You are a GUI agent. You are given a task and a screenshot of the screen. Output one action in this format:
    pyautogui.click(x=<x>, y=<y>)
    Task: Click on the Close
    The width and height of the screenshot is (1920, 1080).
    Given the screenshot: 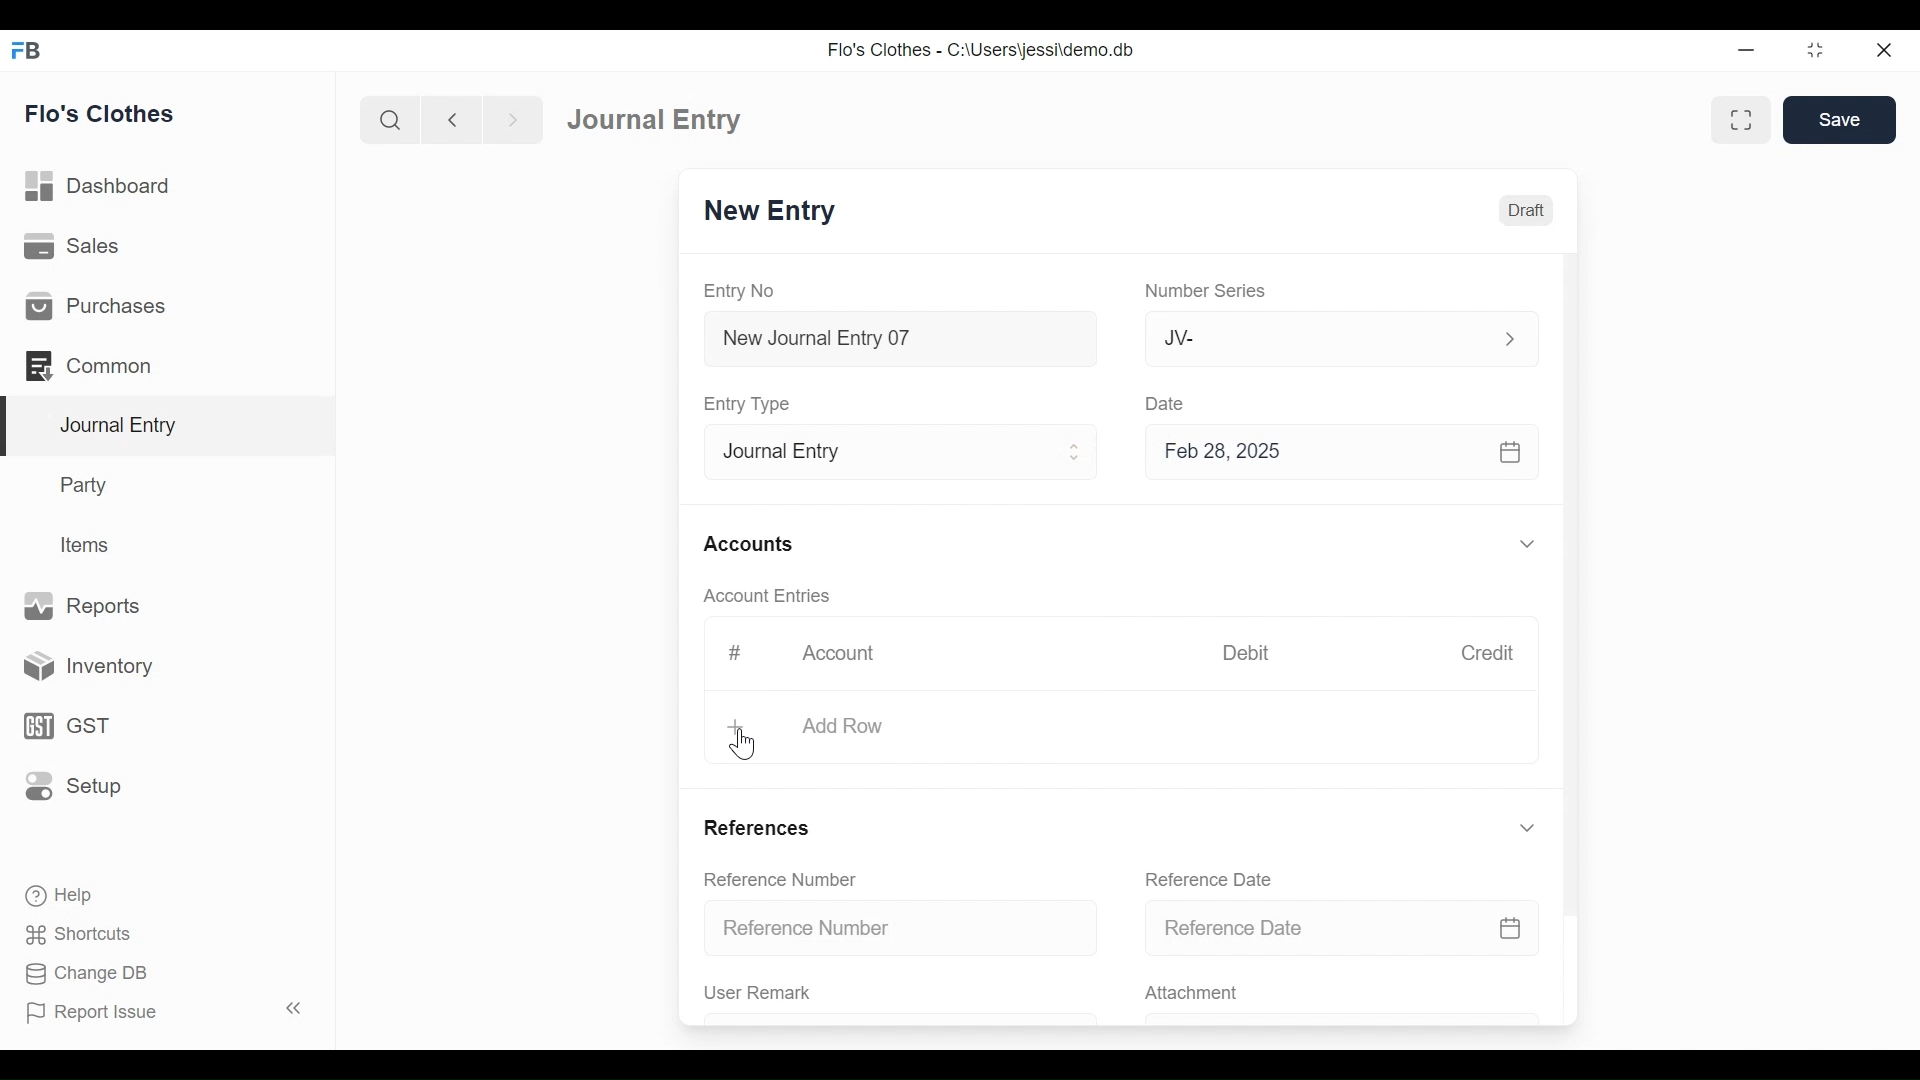 What is the action you would take?
    pyautogui.click(x=1885, y=51)
    